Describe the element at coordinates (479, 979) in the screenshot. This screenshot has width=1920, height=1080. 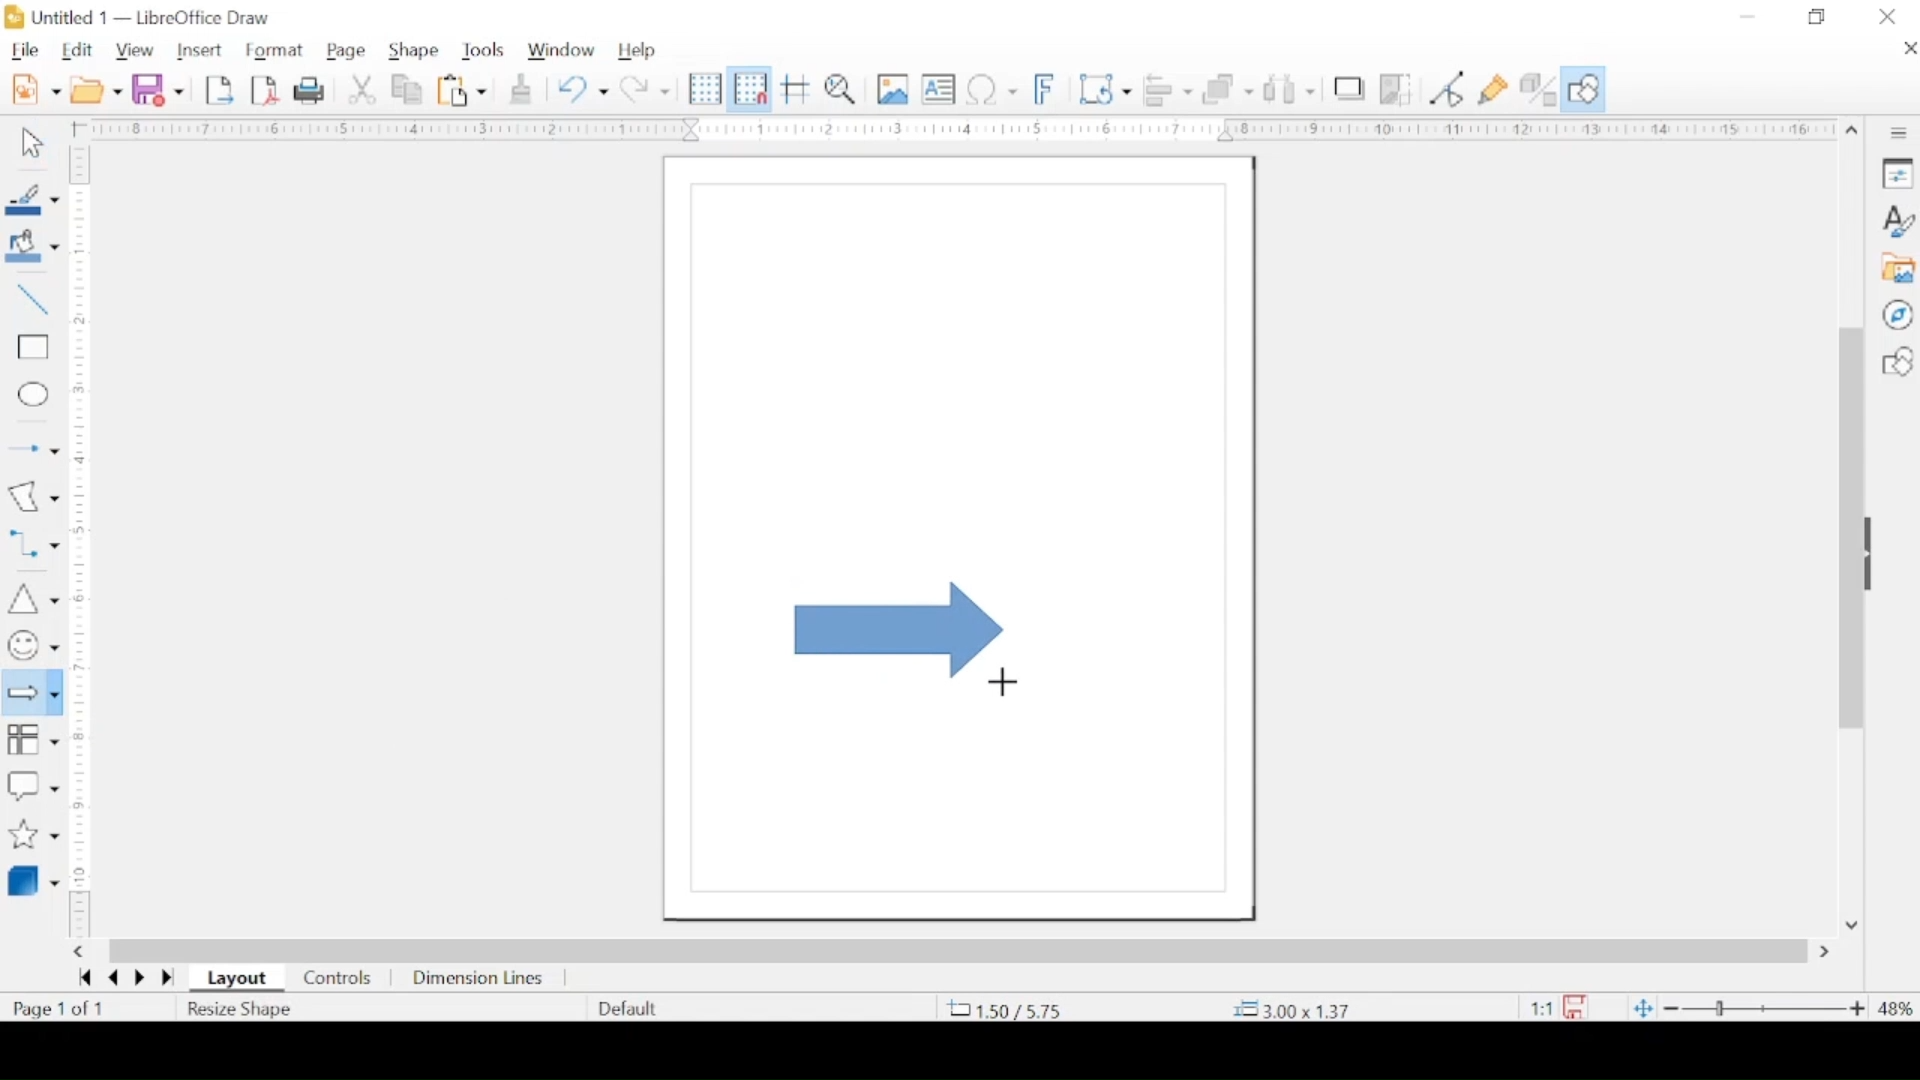
I see `dimension lines` at that location.